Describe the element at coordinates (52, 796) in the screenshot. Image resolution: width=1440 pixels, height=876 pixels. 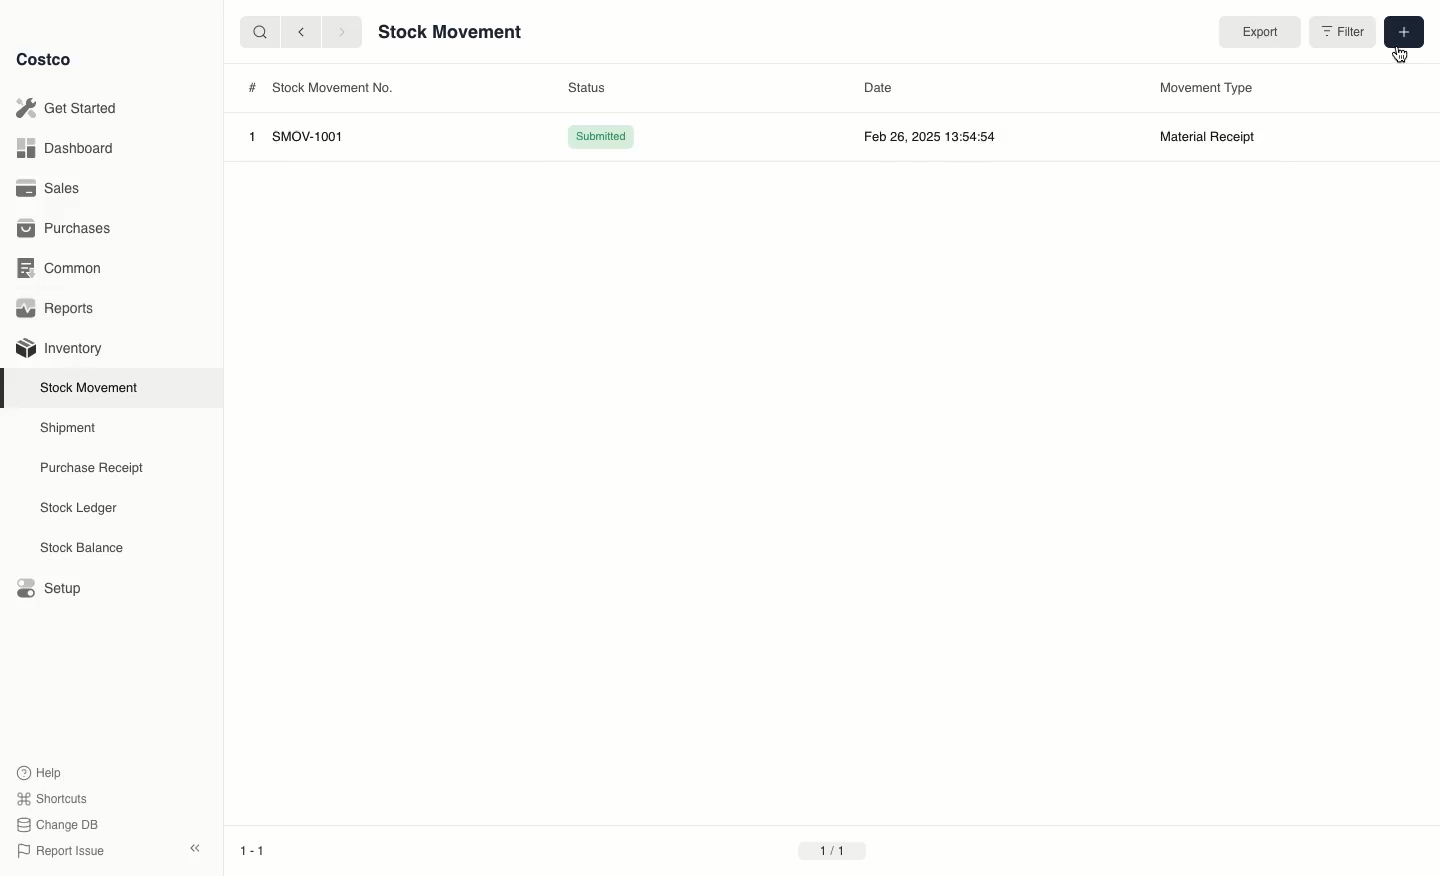
I see `Shortcuts` at that location.